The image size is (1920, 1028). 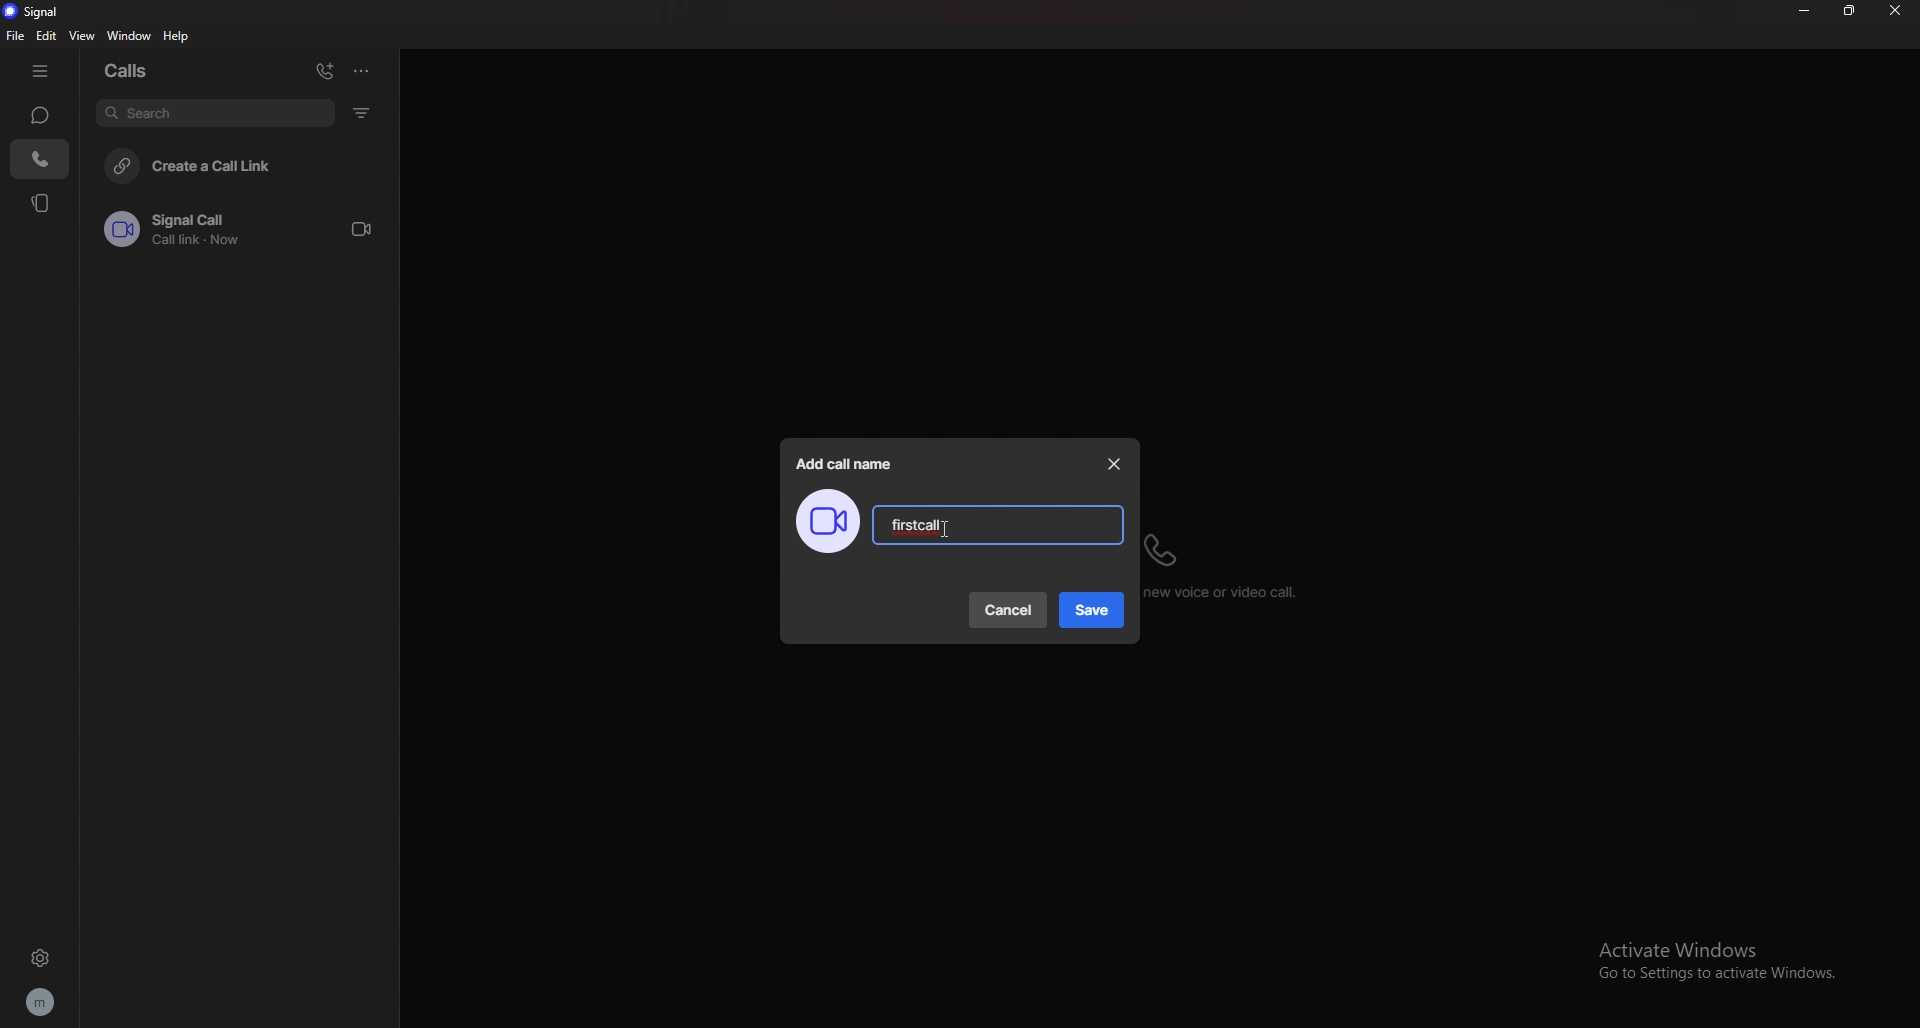 What do you see at coordinates (1849, 11) in the screenshot?
I see `resize` at bounding box center [1849, 11].